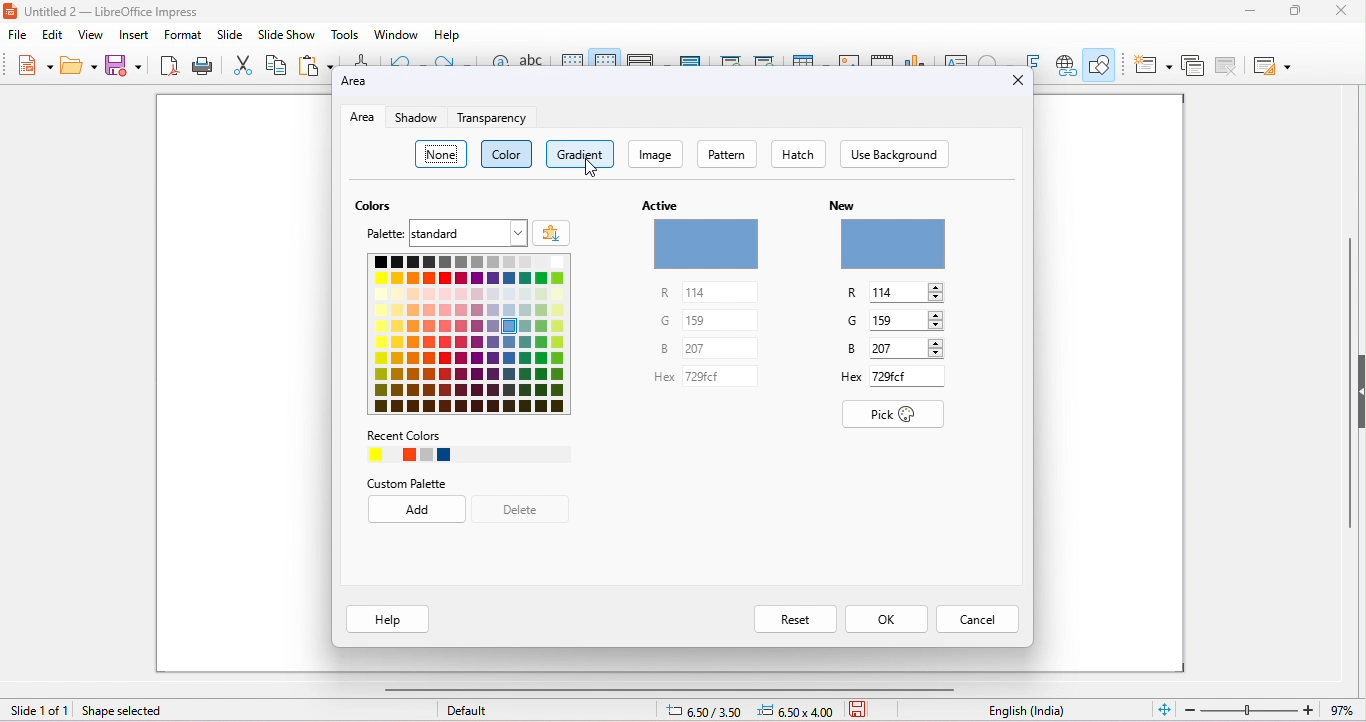 This screenshot has height=722, width=1366. I want to click on display views, so click(644, 59).